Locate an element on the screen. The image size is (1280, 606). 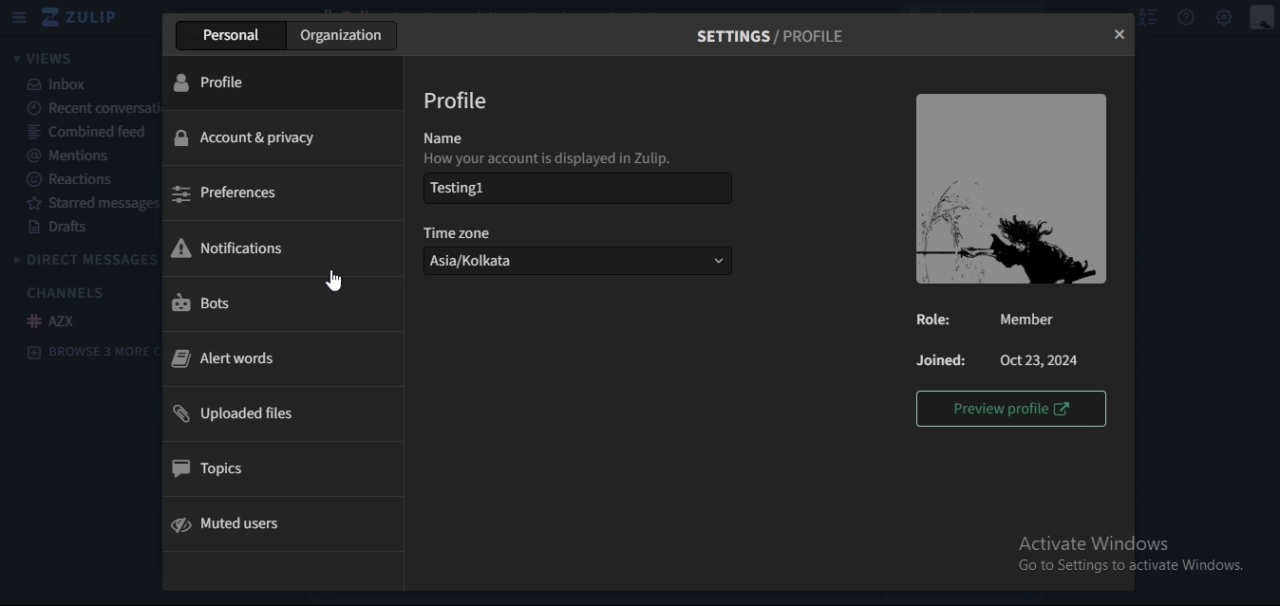
settings is located at coordinates (770, 36).